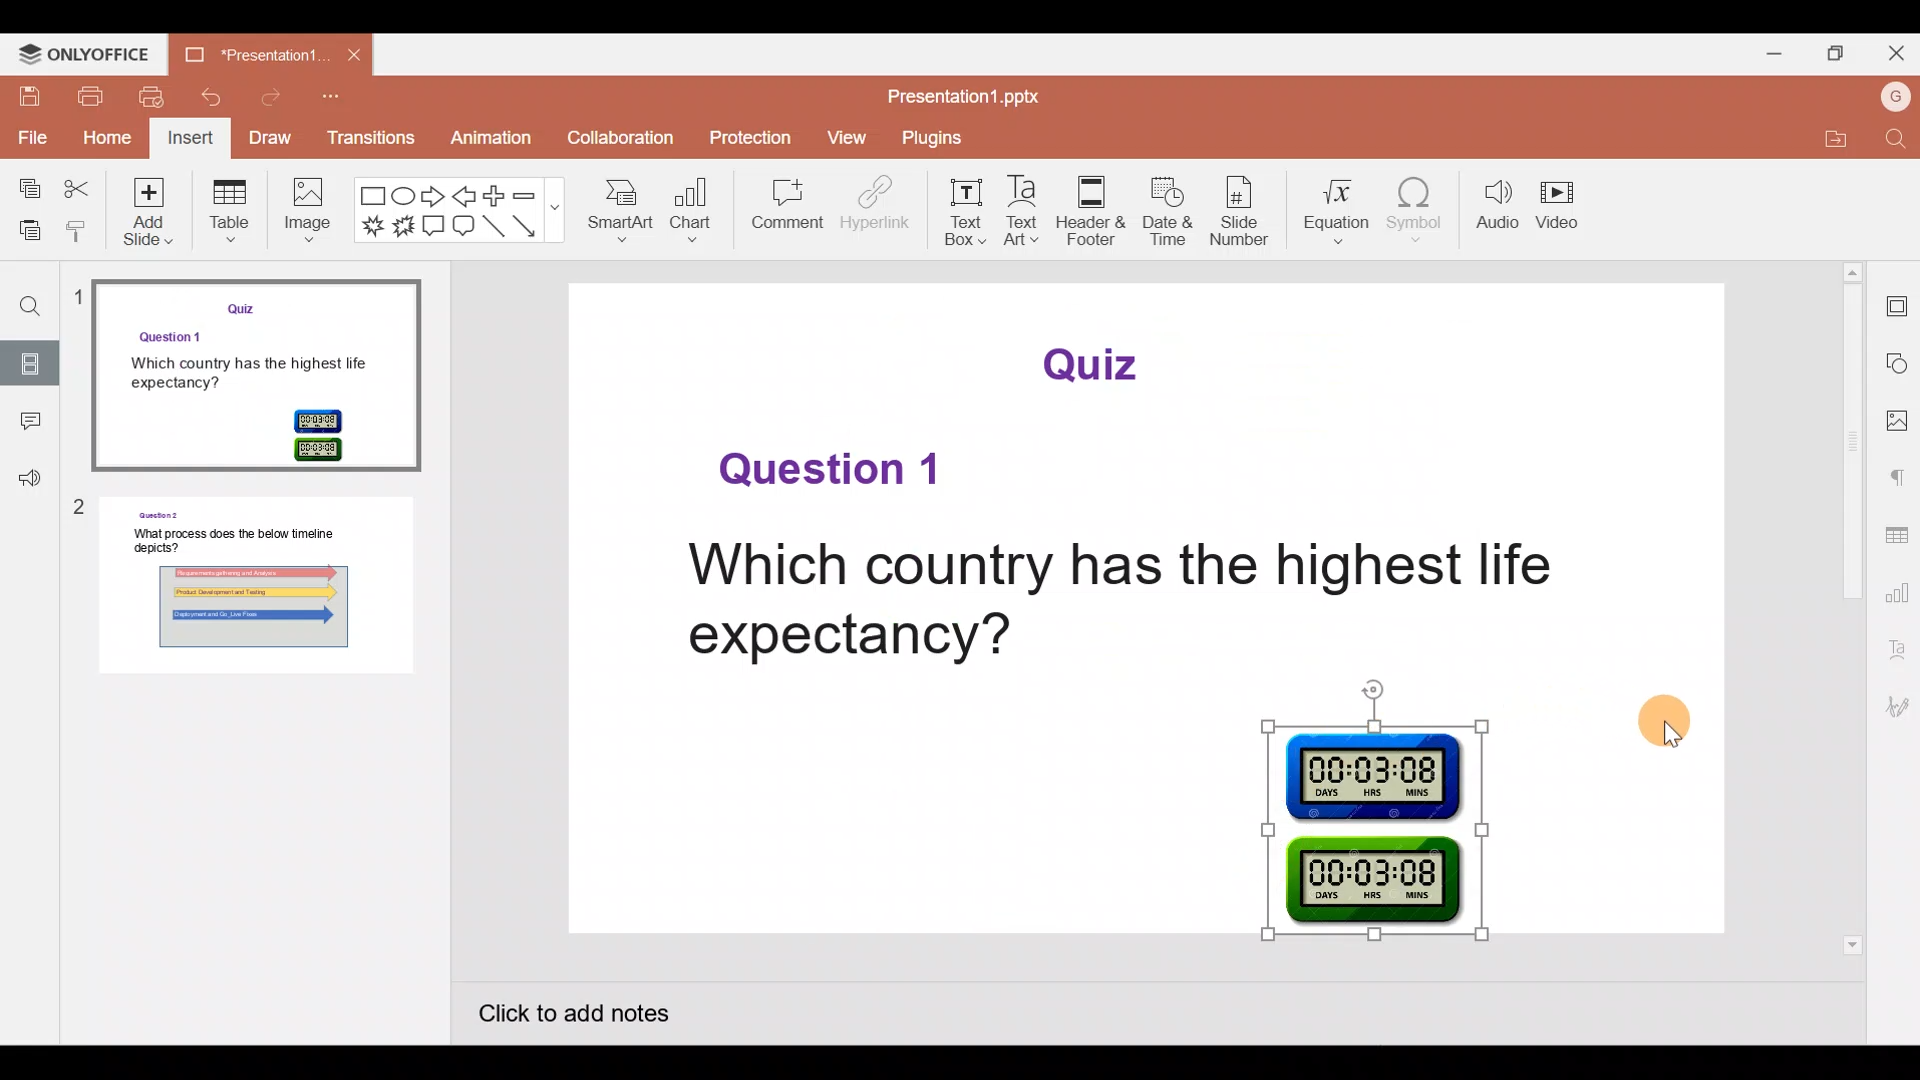 The height and width of the screenshot is (1080, 1920). Describe the element at coordinates (1091, 205) in the screenshot. I see `Header & footer` at that location.